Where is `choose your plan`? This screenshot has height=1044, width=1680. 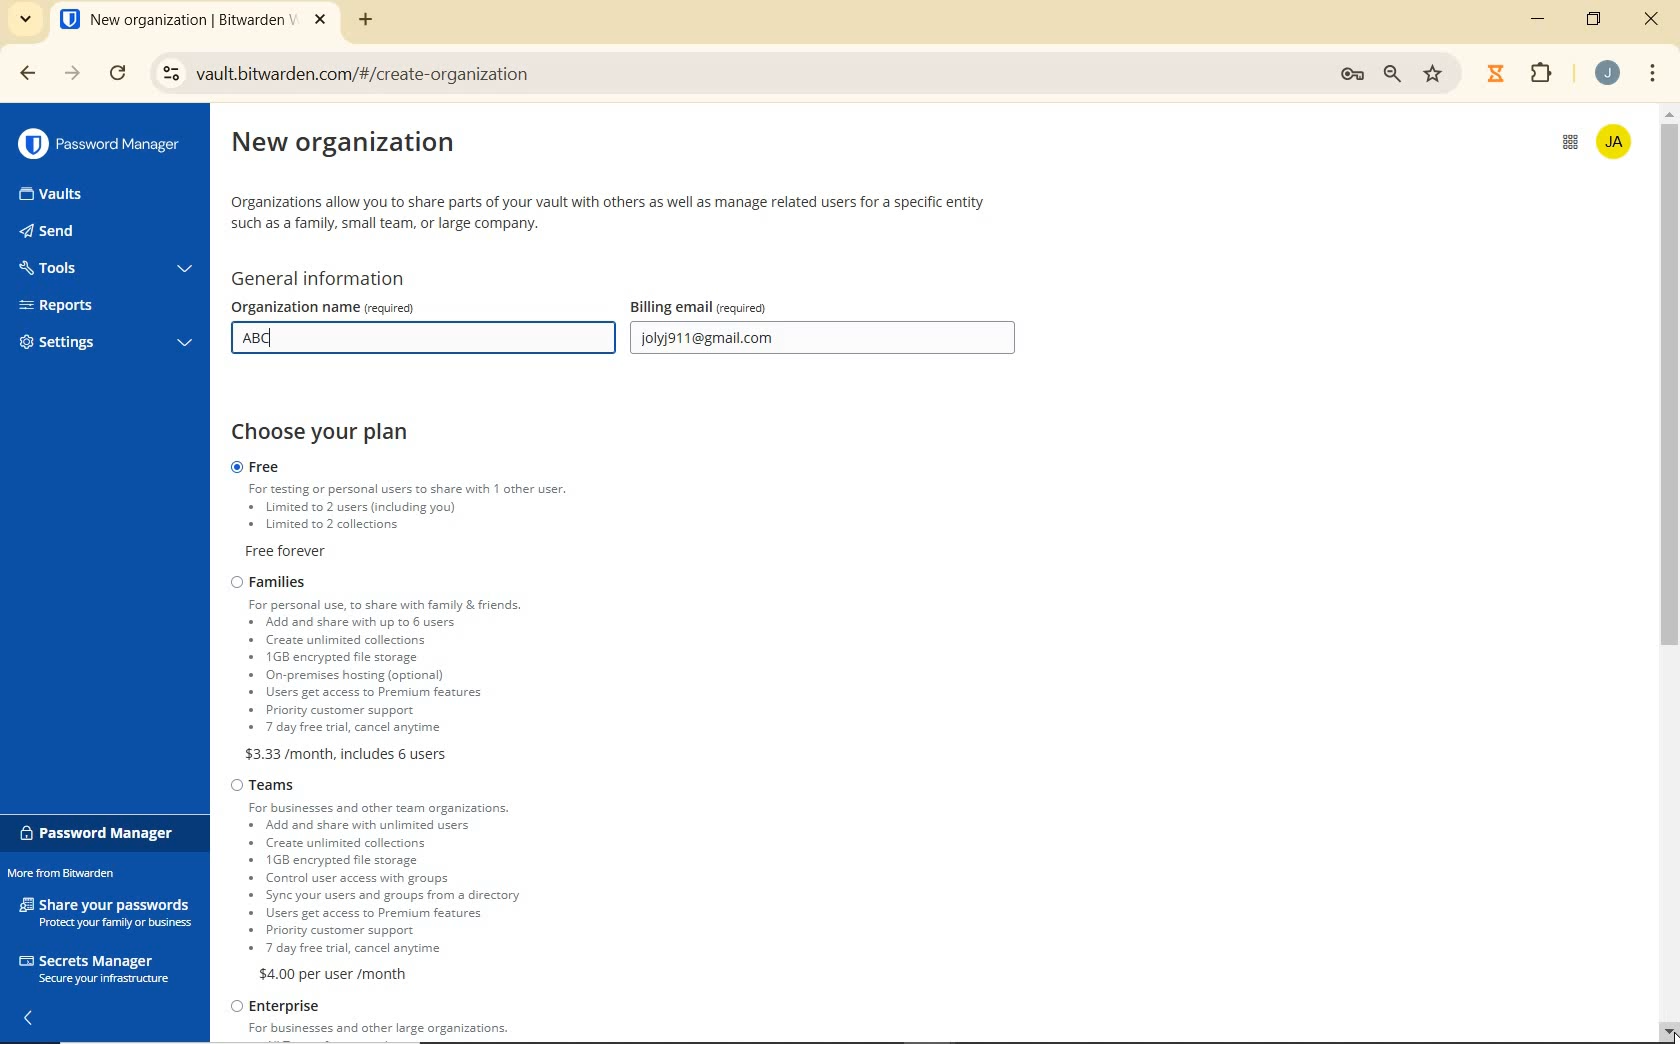 choose your plan is located at coordinates (331, 433).